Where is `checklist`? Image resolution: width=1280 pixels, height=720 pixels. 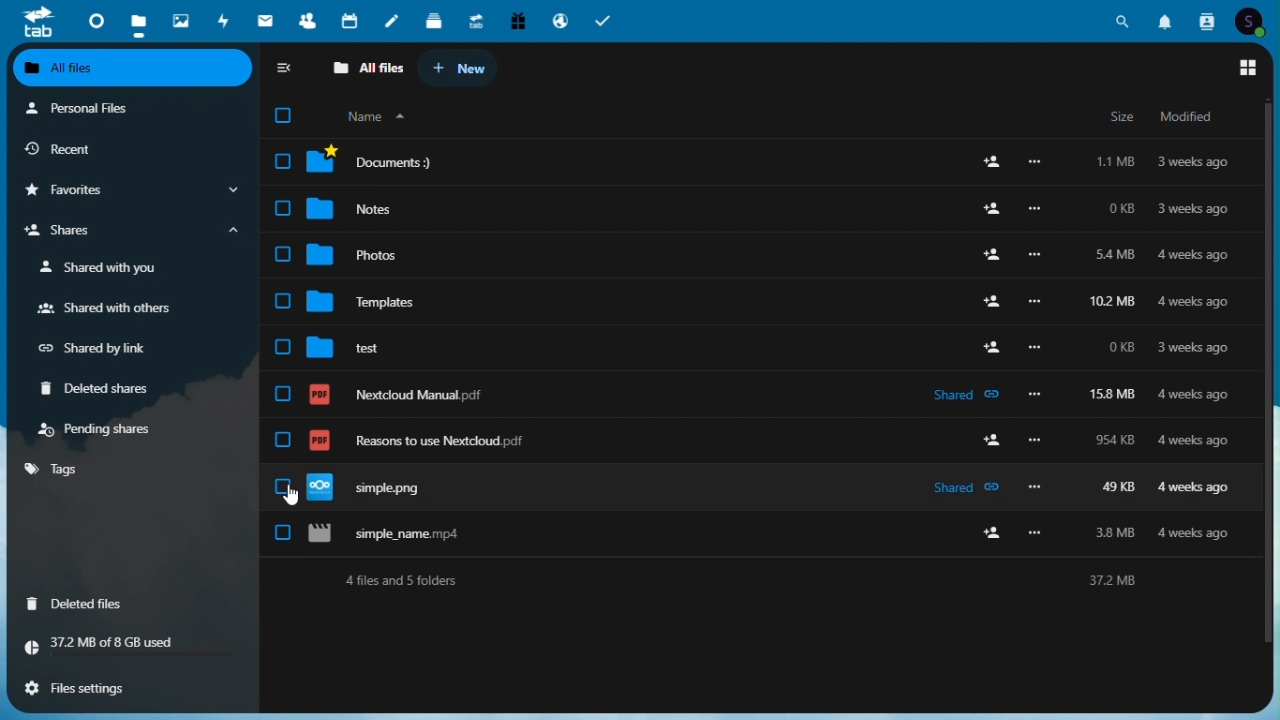
checklist is located at coordinates (282, 116).